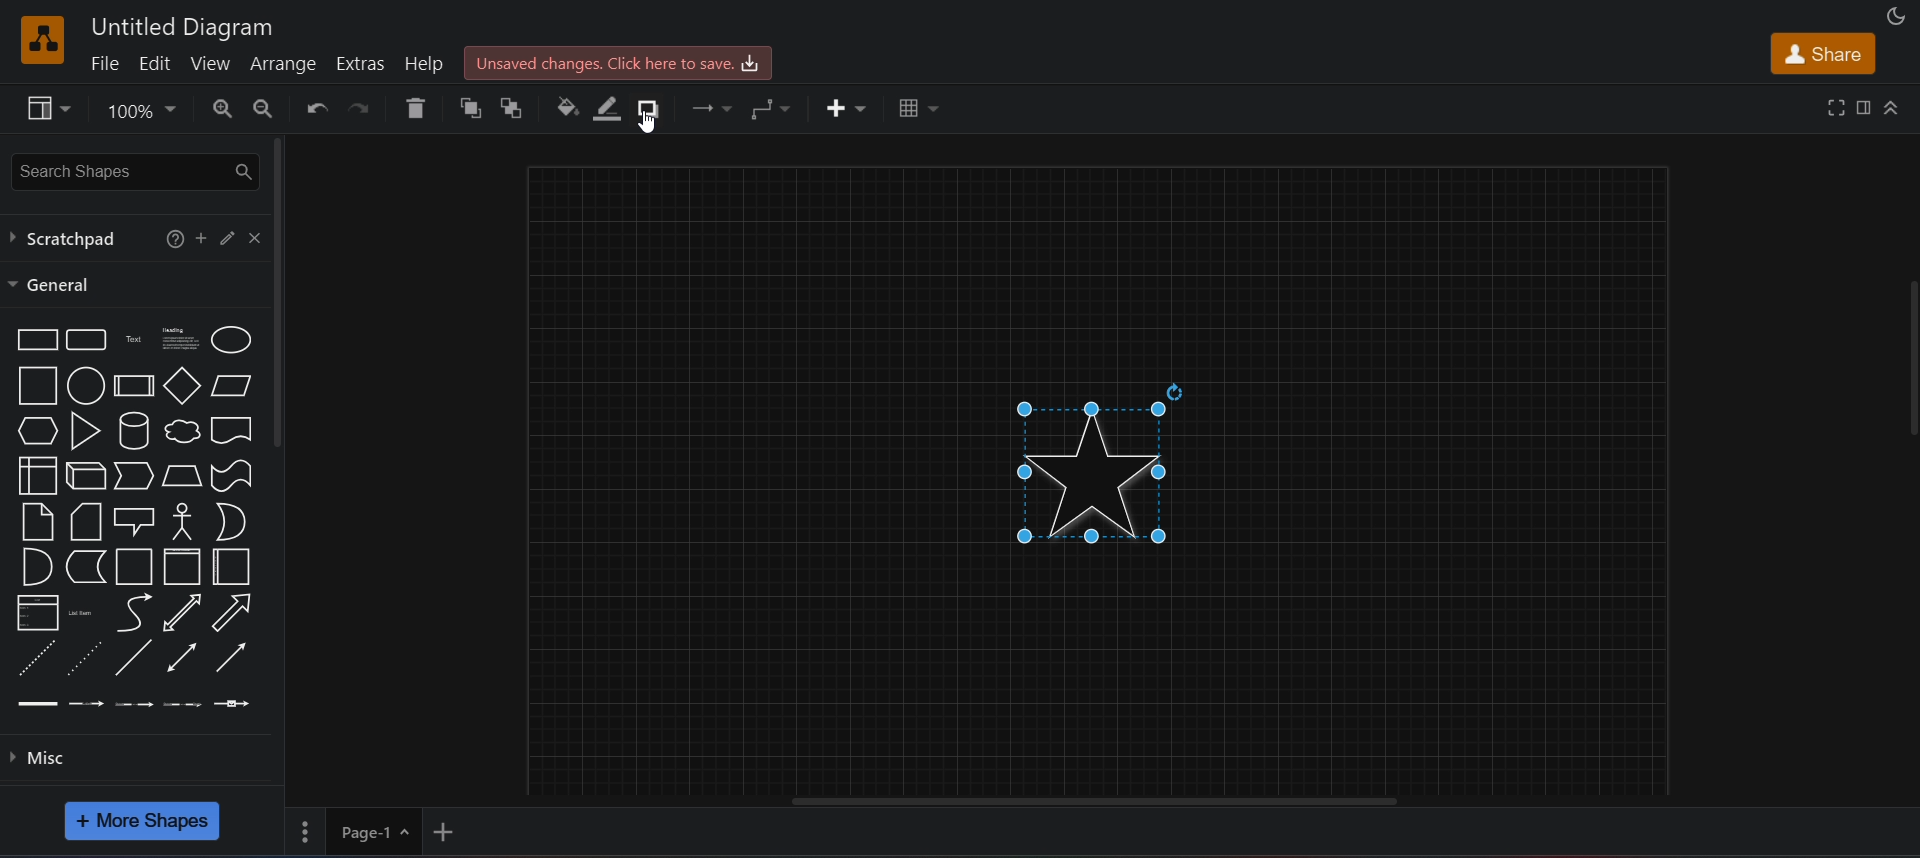  I want to click on redo, so click(362, 111).